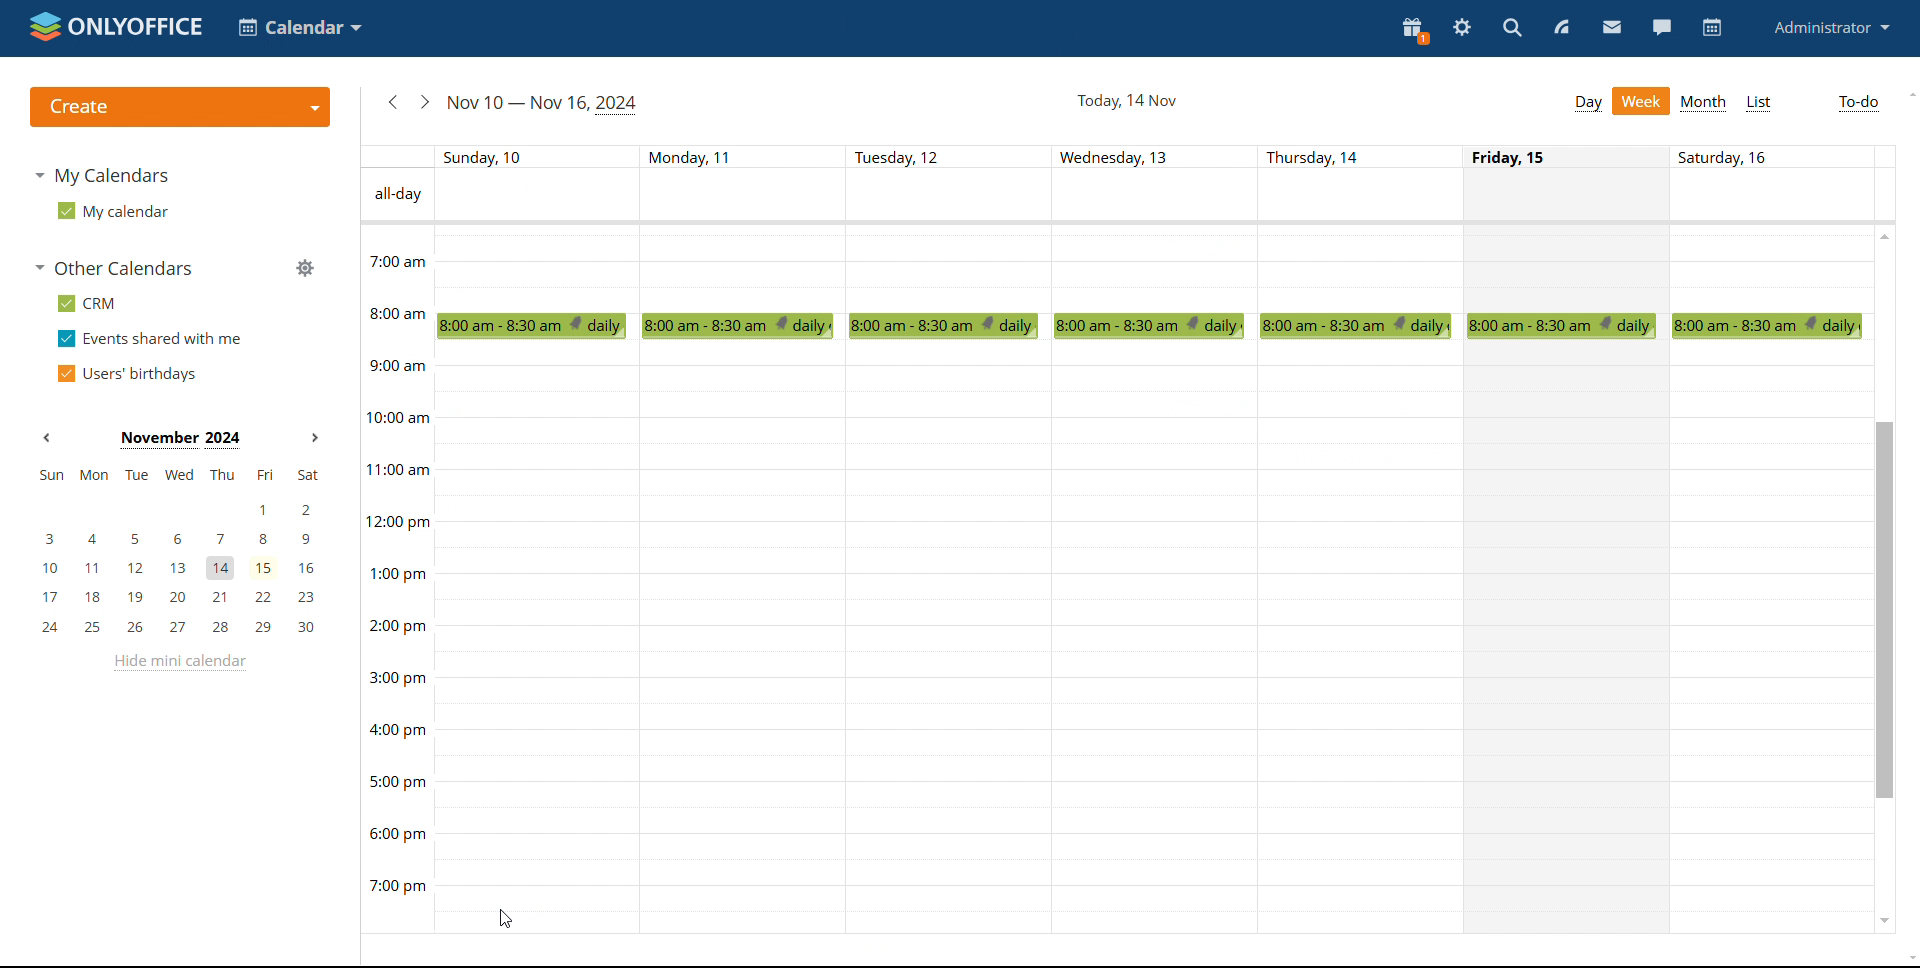  What do you see at coordinates (1413, 30) in the screenshot?
I see `present` at bounding box center [1413, 30].